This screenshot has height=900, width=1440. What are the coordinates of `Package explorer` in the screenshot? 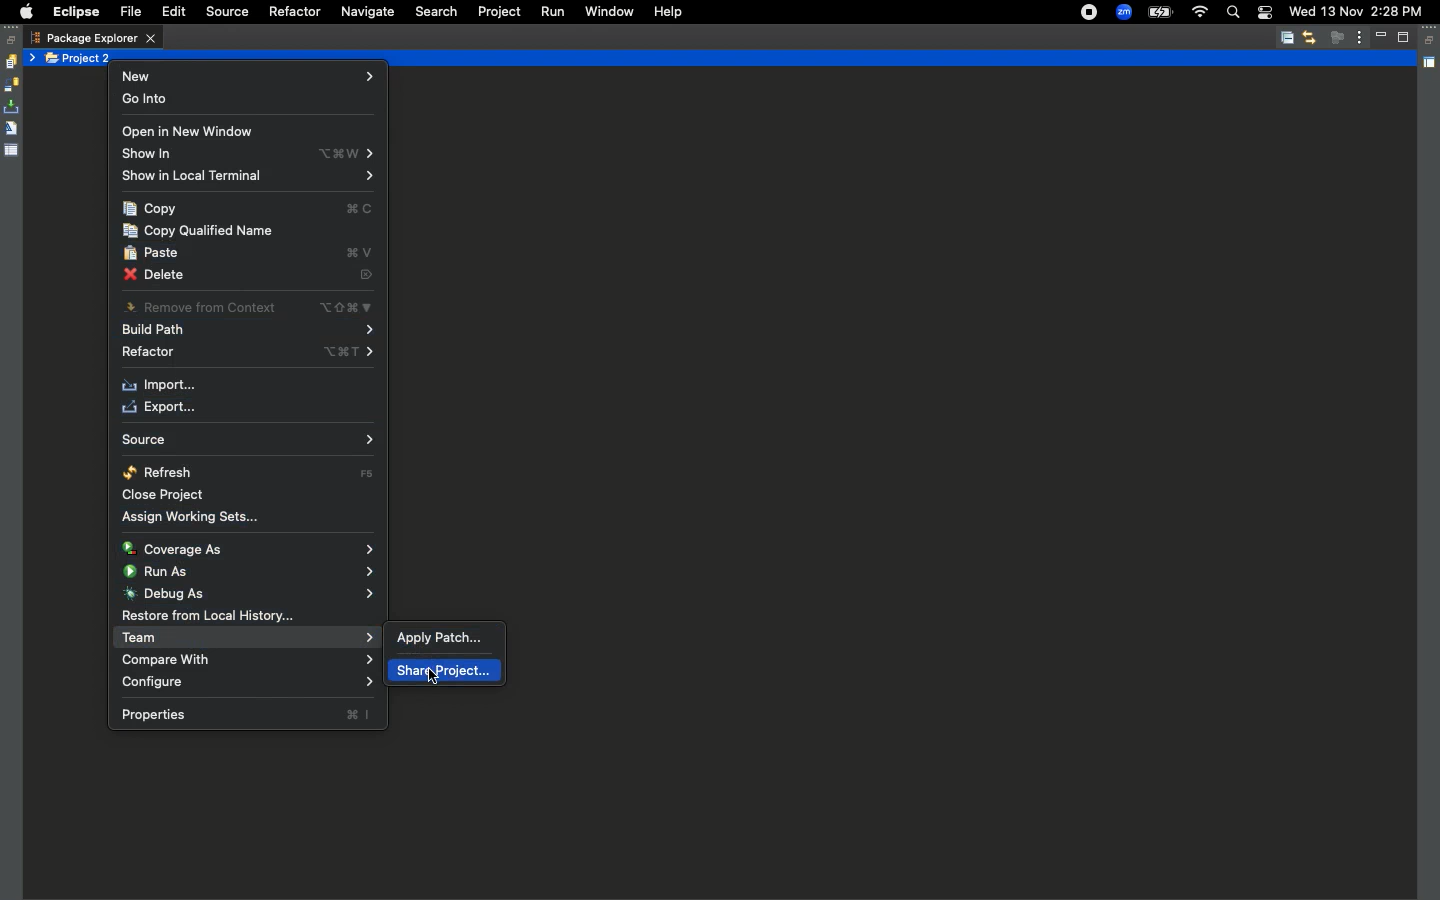 It's located at (93, 38).